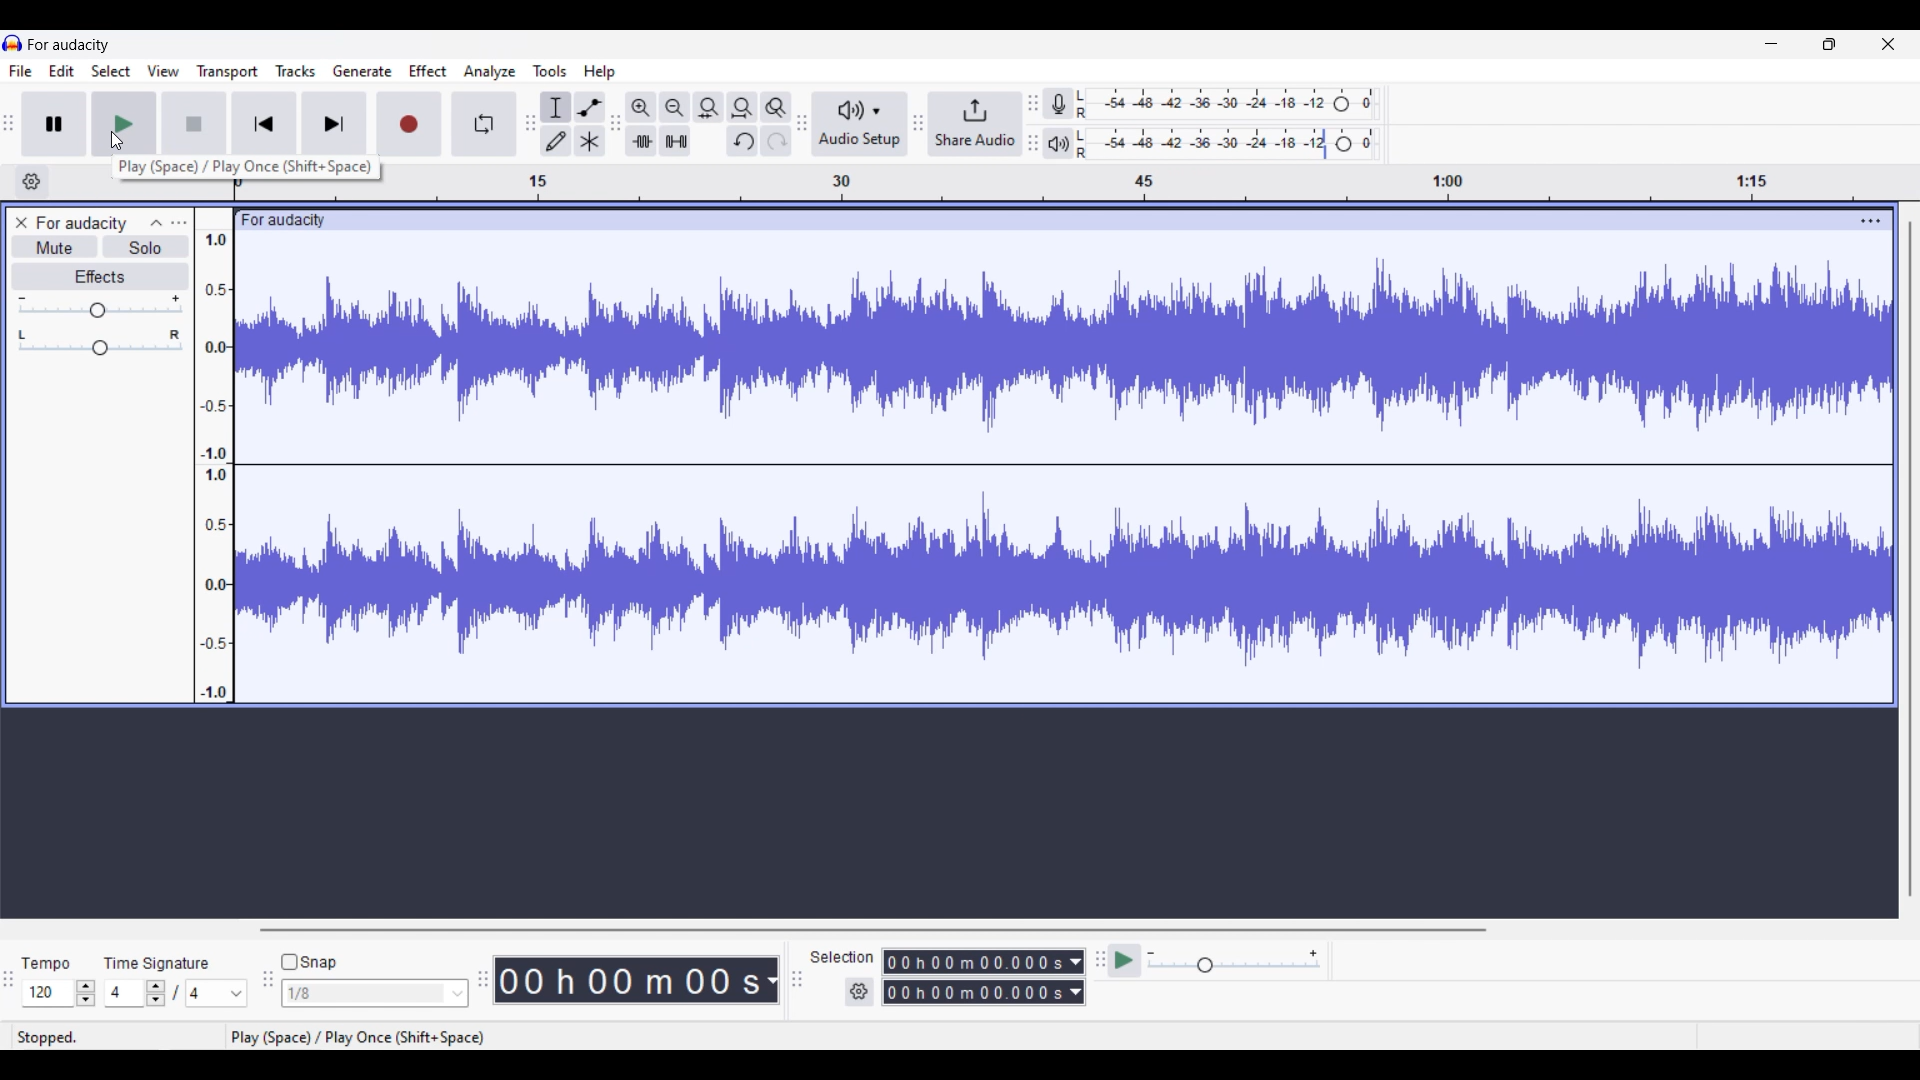 The width and height of the screenshot is (1920, 1080). Describe the element at coordinates (708, 108) in the screenshot. I see `Fit selection to width` at that location.